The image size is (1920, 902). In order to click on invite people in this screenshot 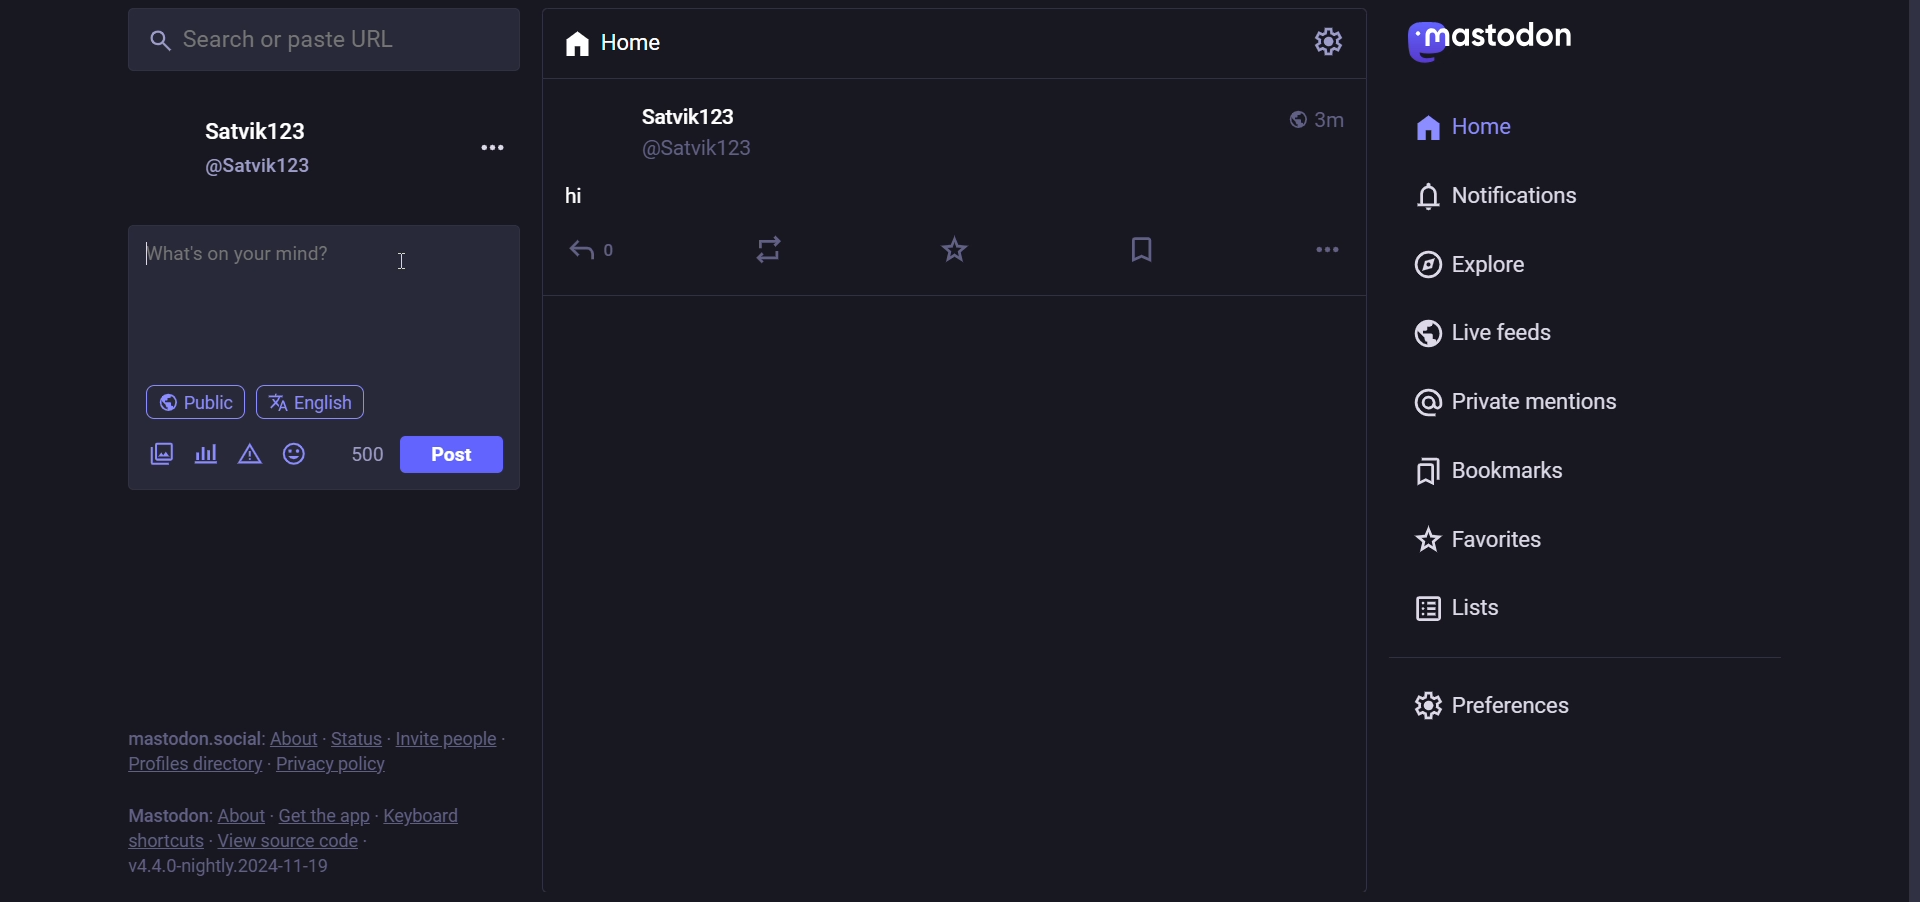, I will do `click(454, 738)`.